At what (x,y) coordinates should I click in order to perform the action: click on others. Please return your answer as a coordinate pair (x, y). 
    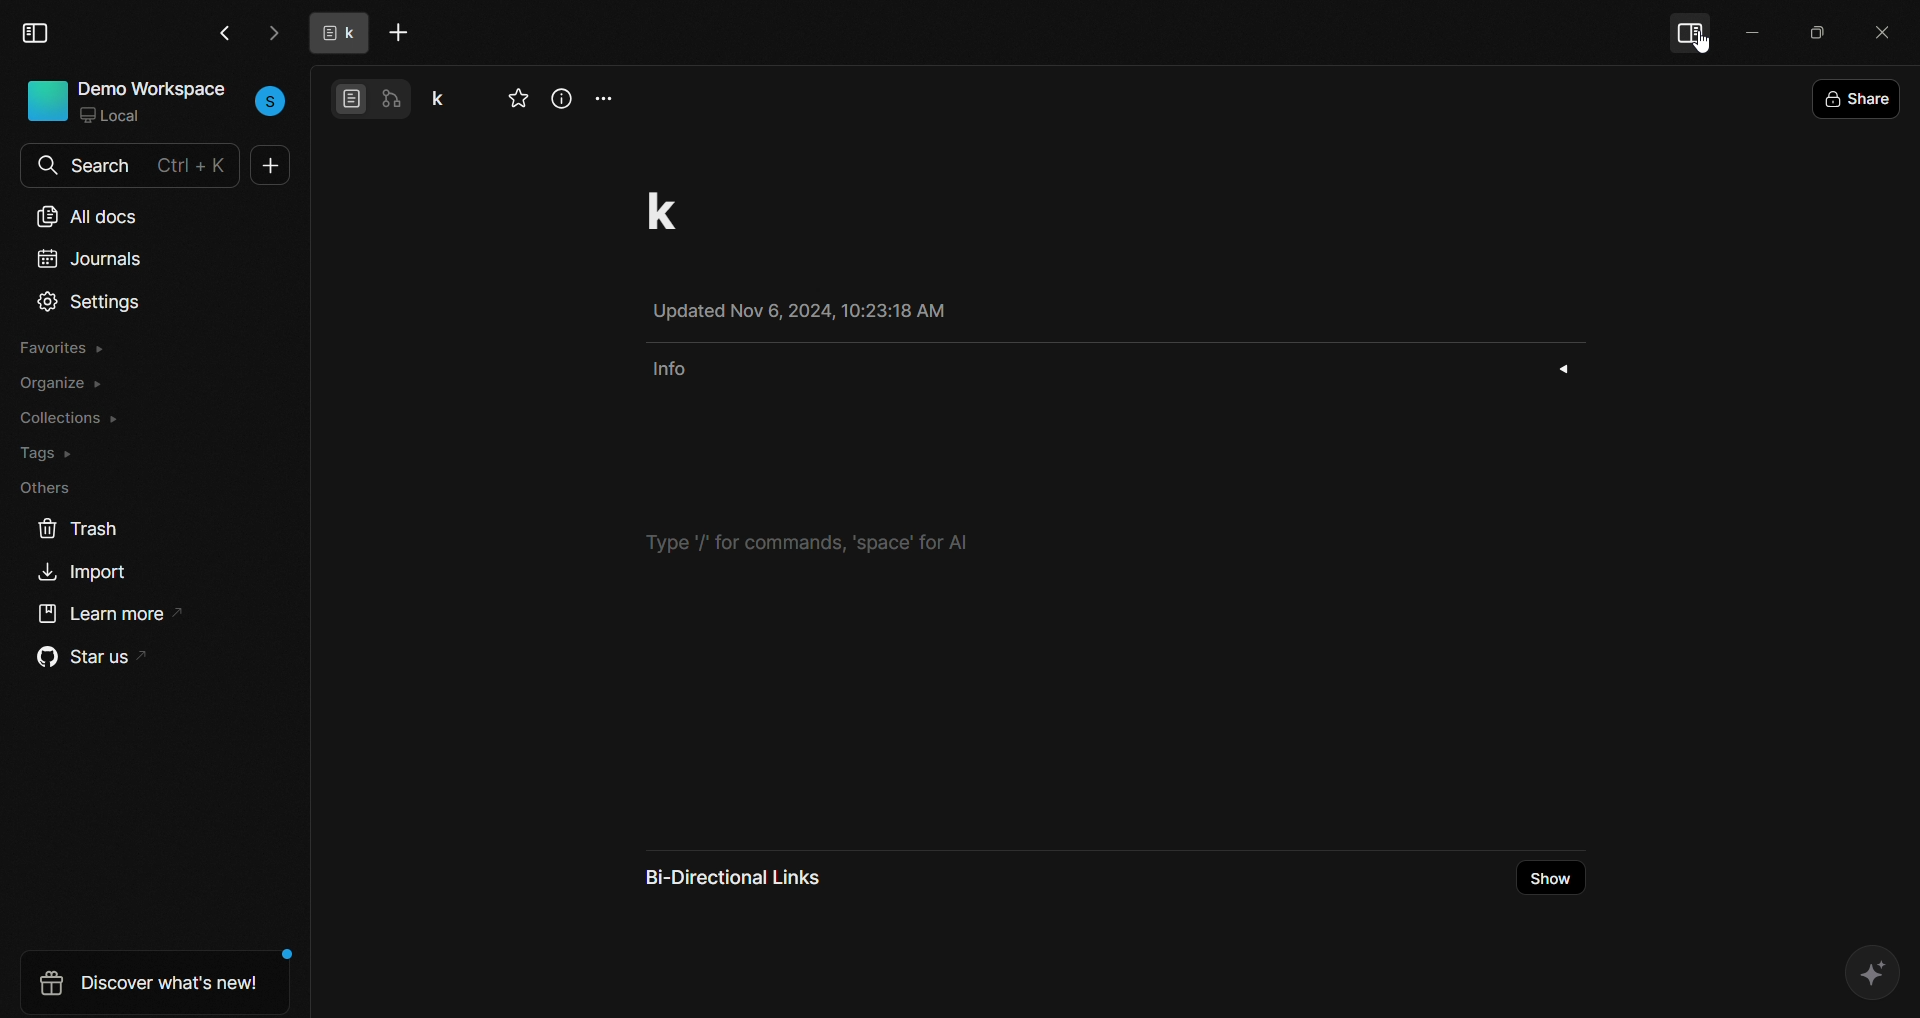
    Looking at the image, I should click on (41, 487).